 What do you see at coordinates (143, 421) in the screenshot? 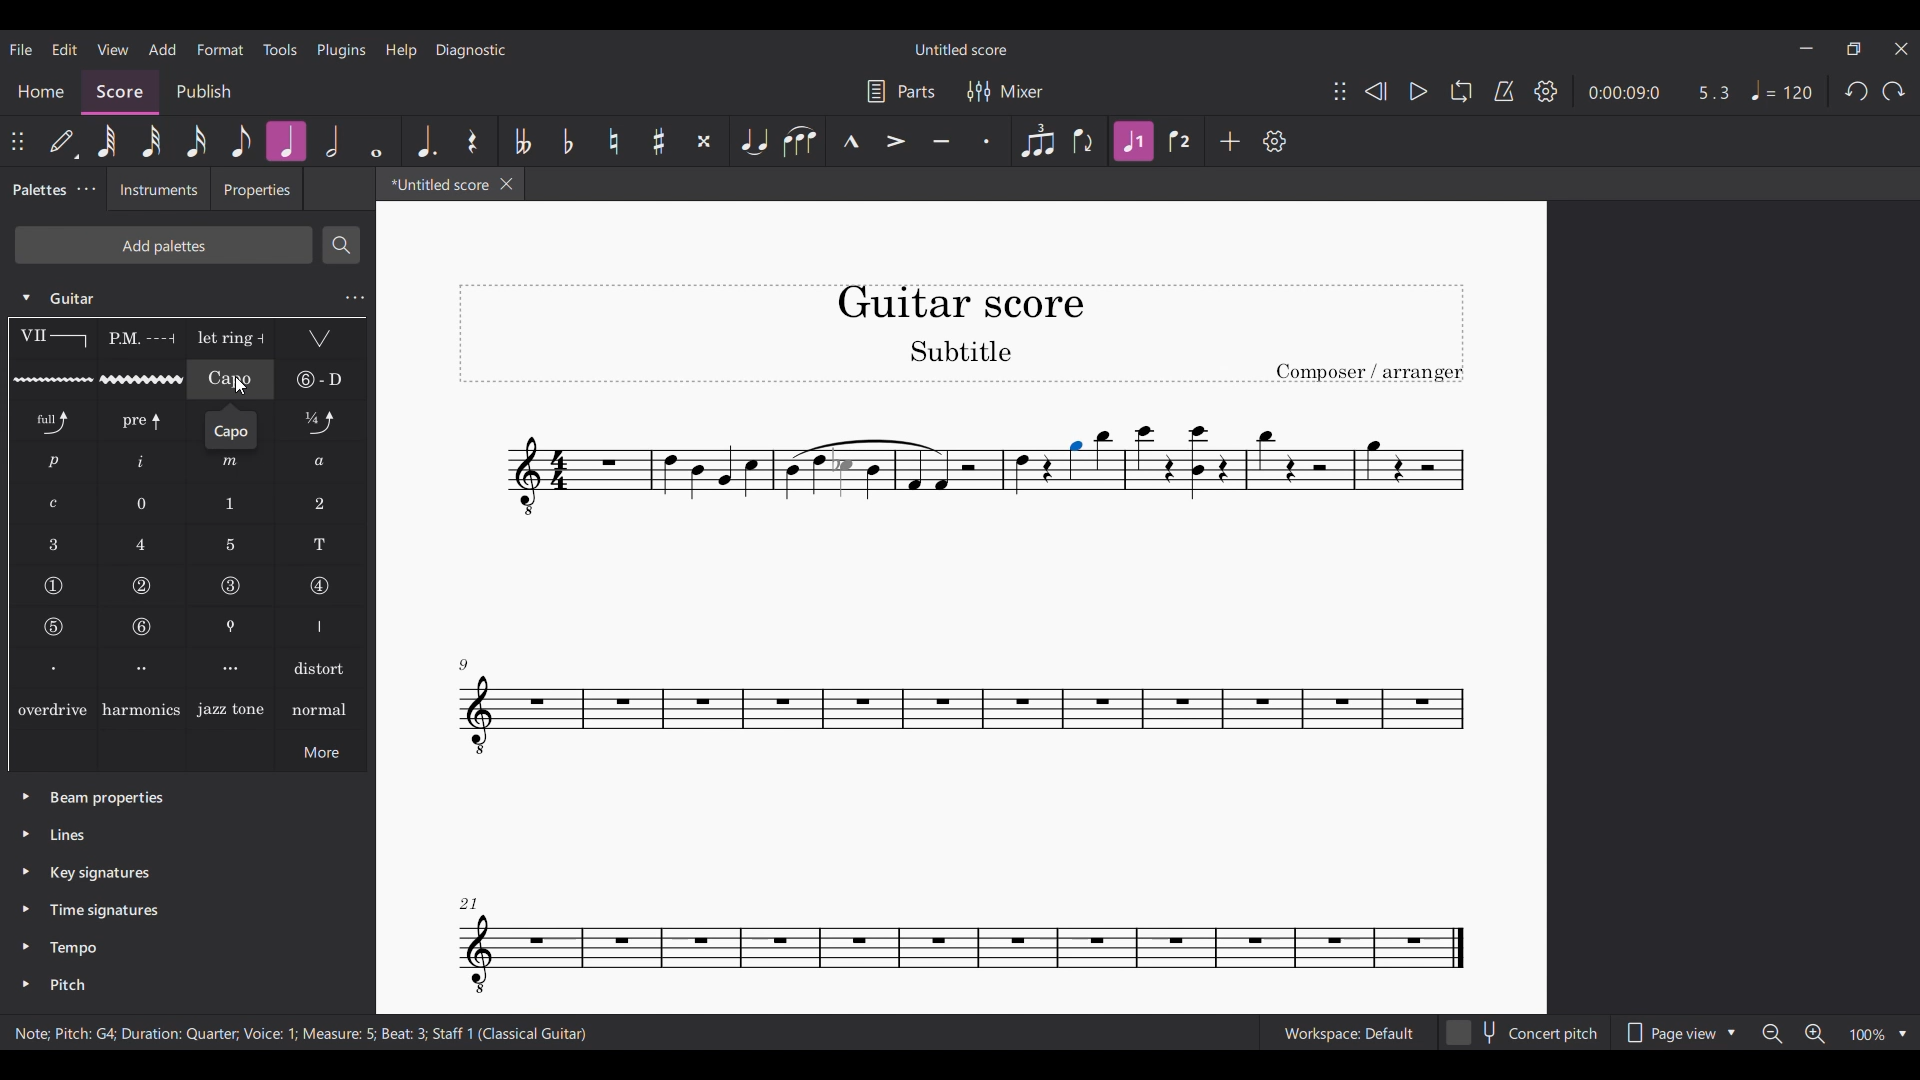
I see `Pre-bend` at bounding box center [143, 421].